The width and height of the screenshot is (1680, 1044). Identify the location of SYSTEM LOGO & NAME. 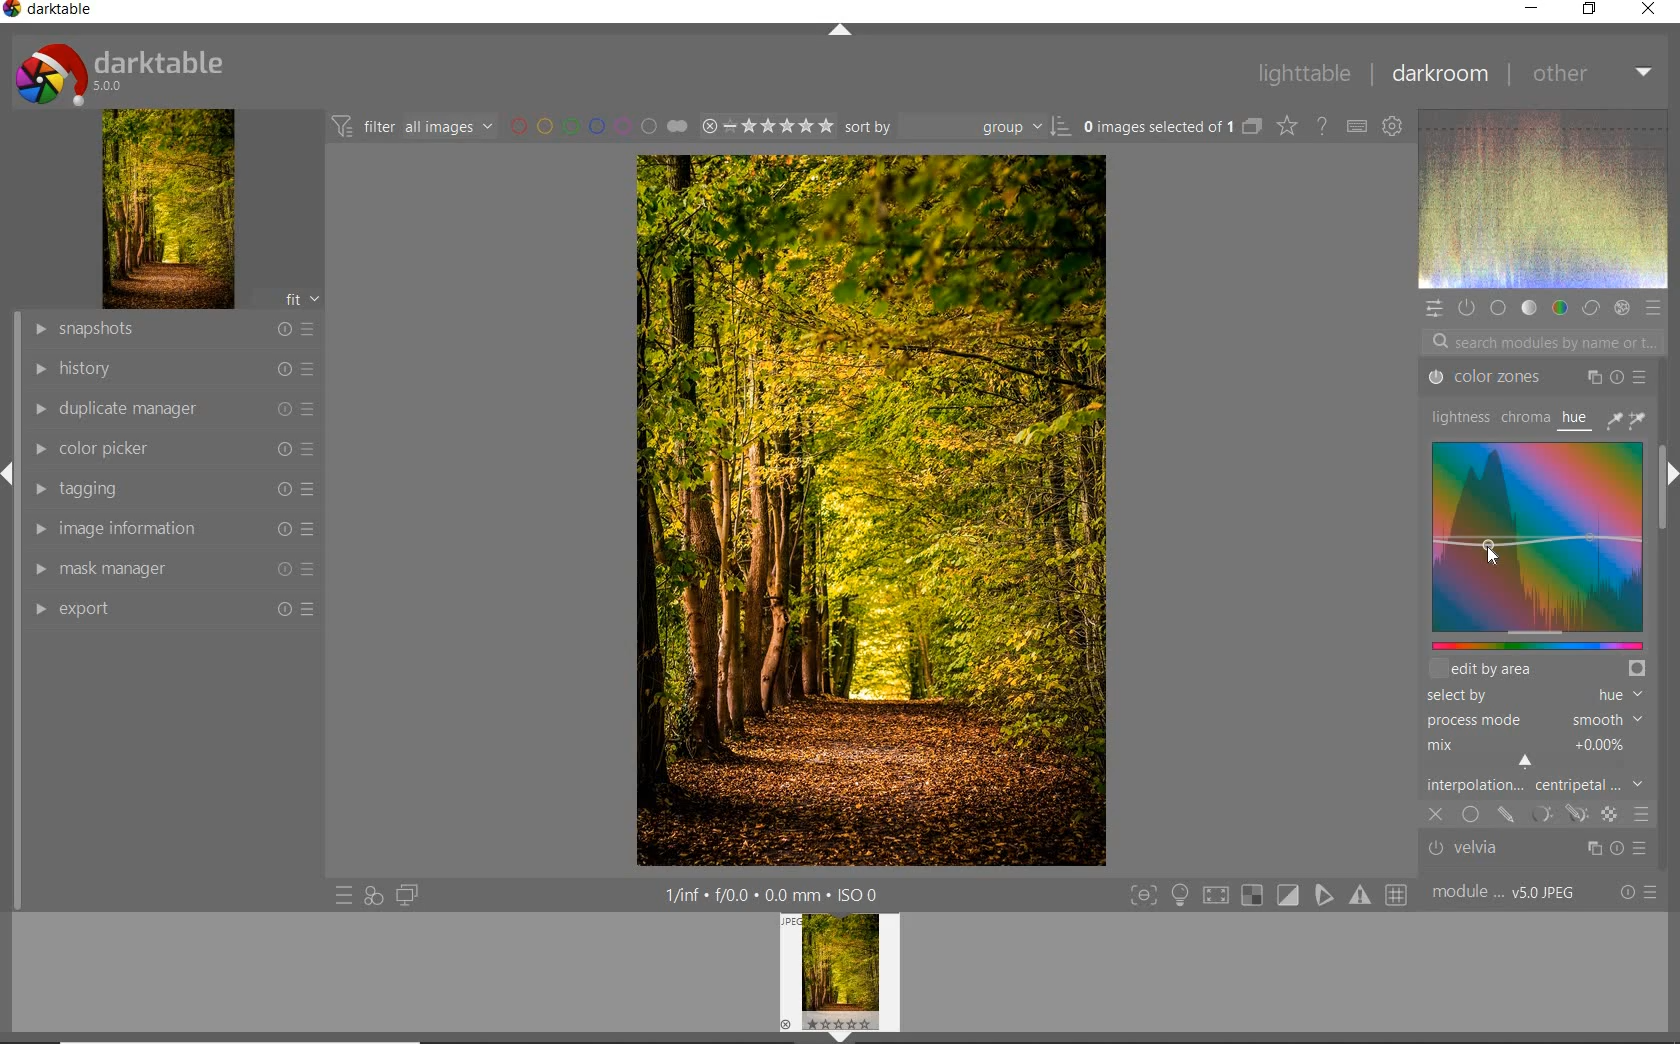
(121, 71).